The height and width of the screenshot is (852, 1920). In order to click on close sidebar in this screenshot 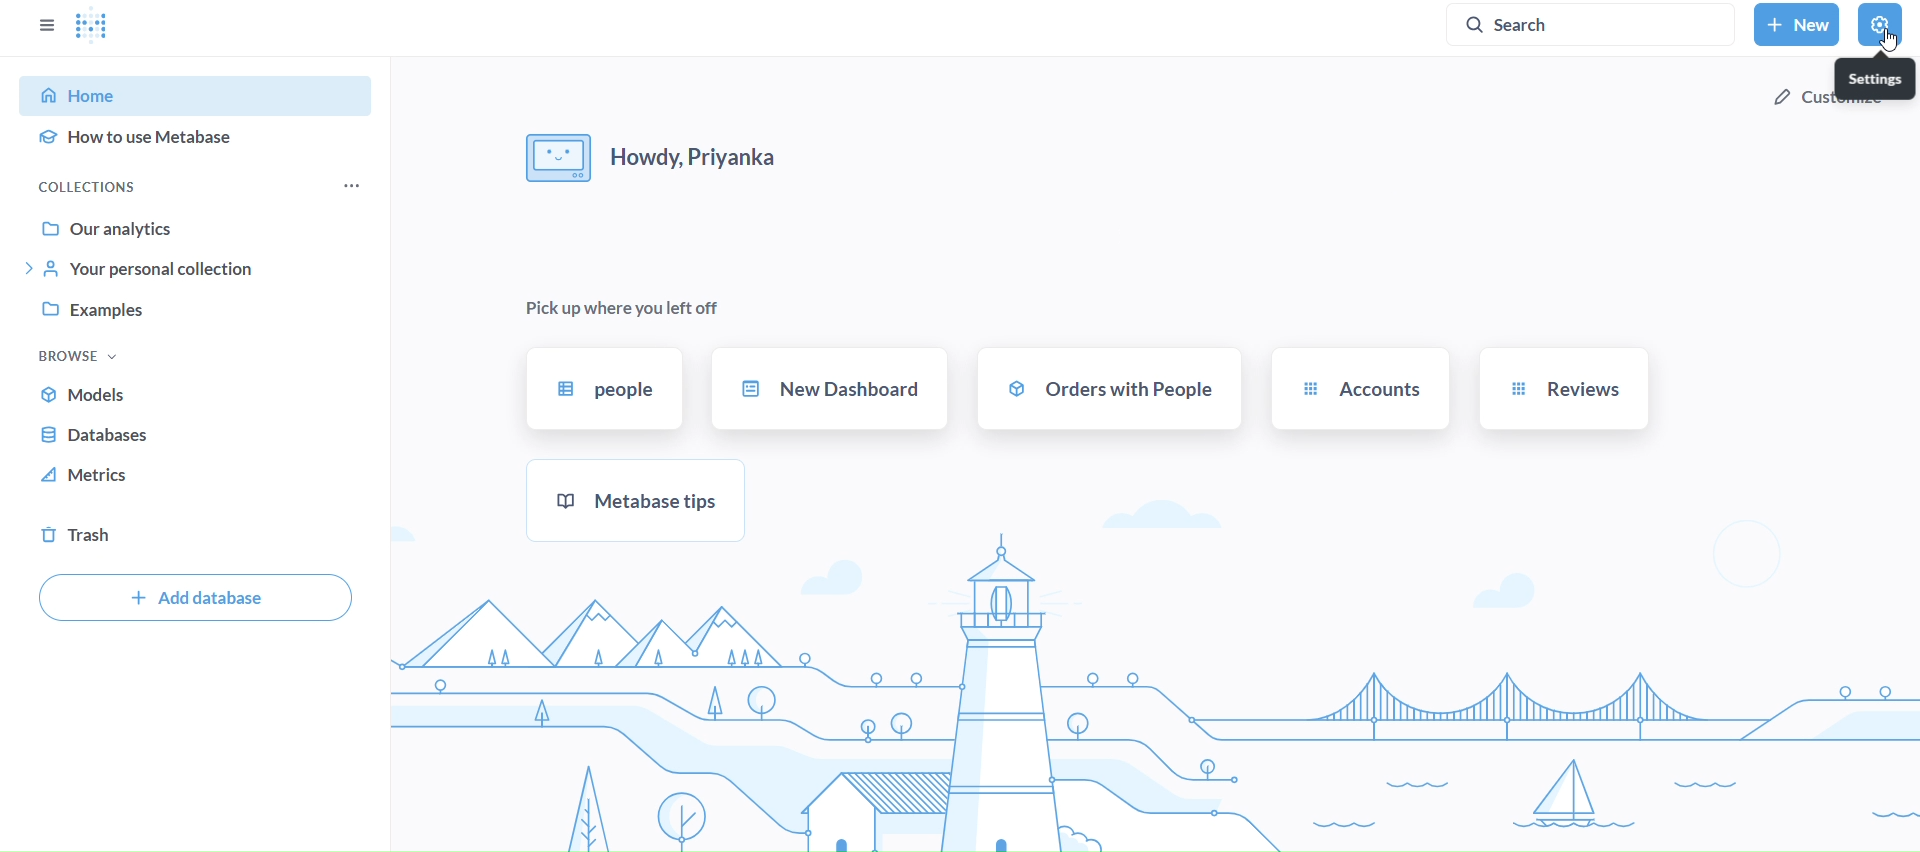, I will do `click(46, 24)`.